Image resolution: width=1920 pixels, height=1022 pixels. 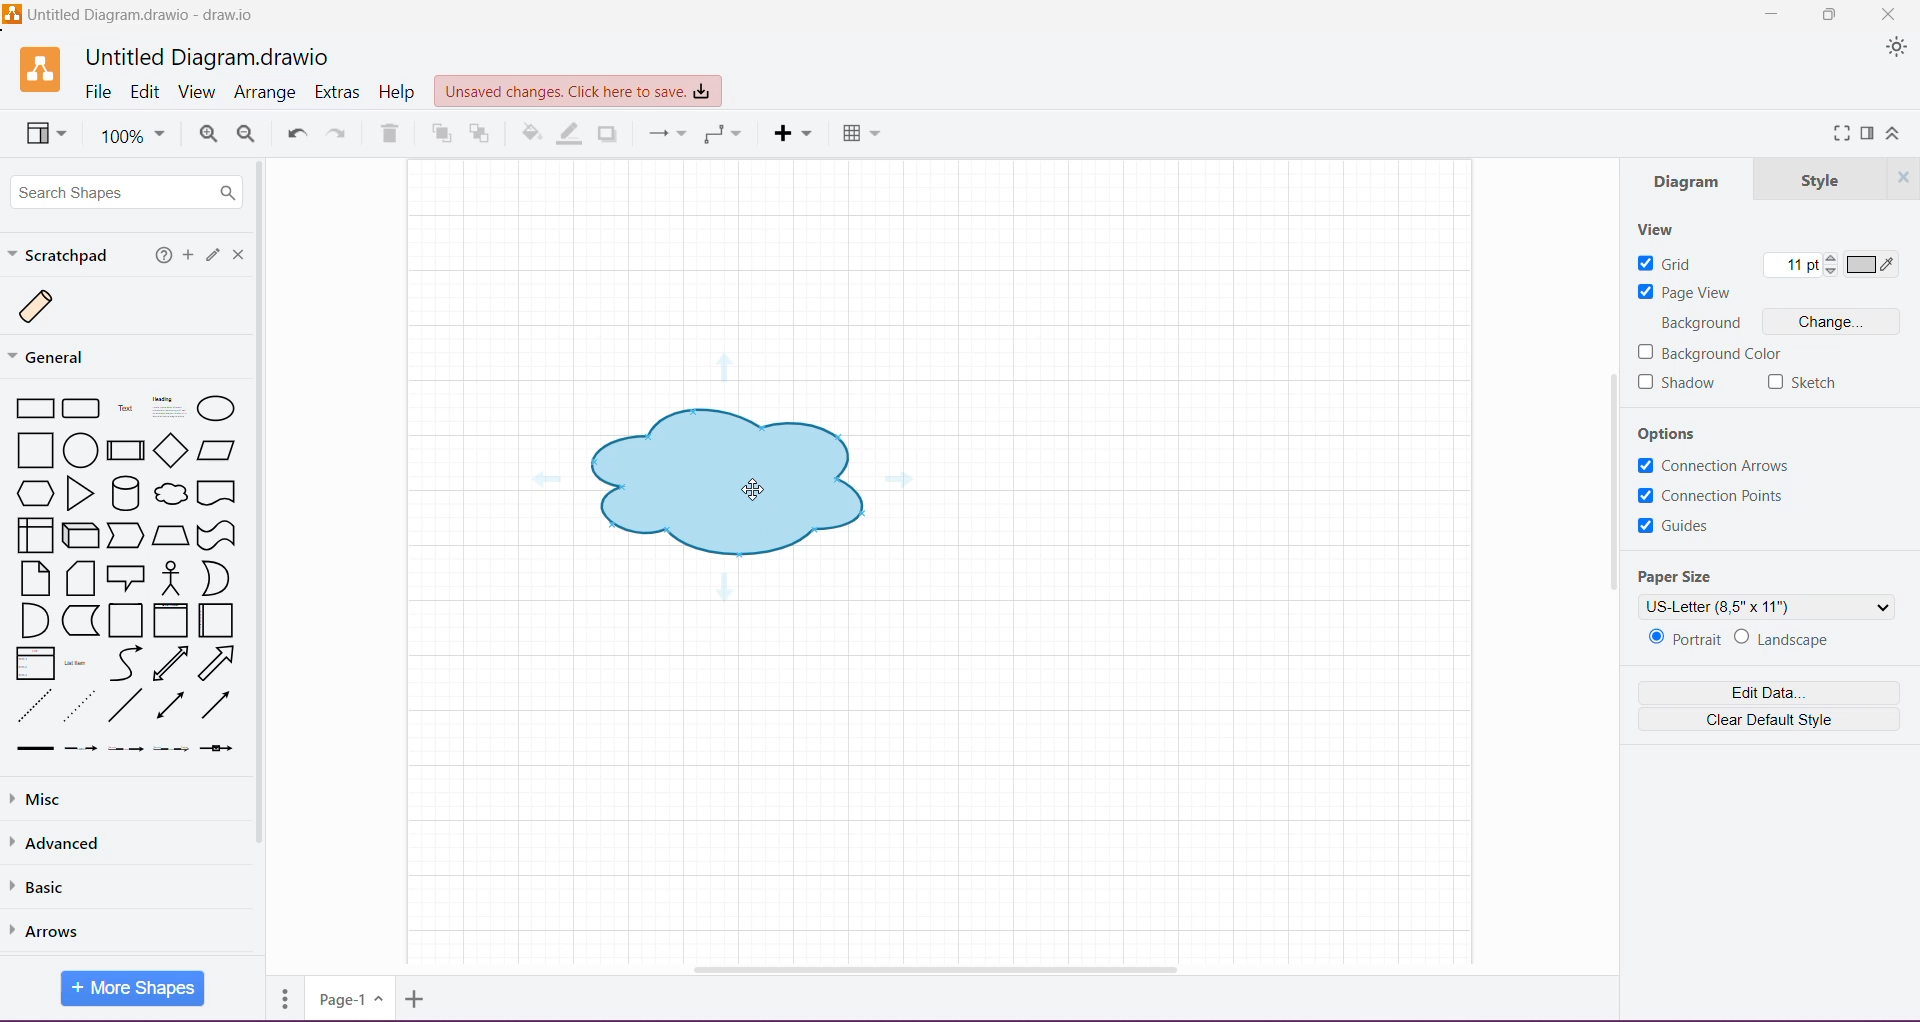 I want to click on Diagram, so click(x=1689, y=182).